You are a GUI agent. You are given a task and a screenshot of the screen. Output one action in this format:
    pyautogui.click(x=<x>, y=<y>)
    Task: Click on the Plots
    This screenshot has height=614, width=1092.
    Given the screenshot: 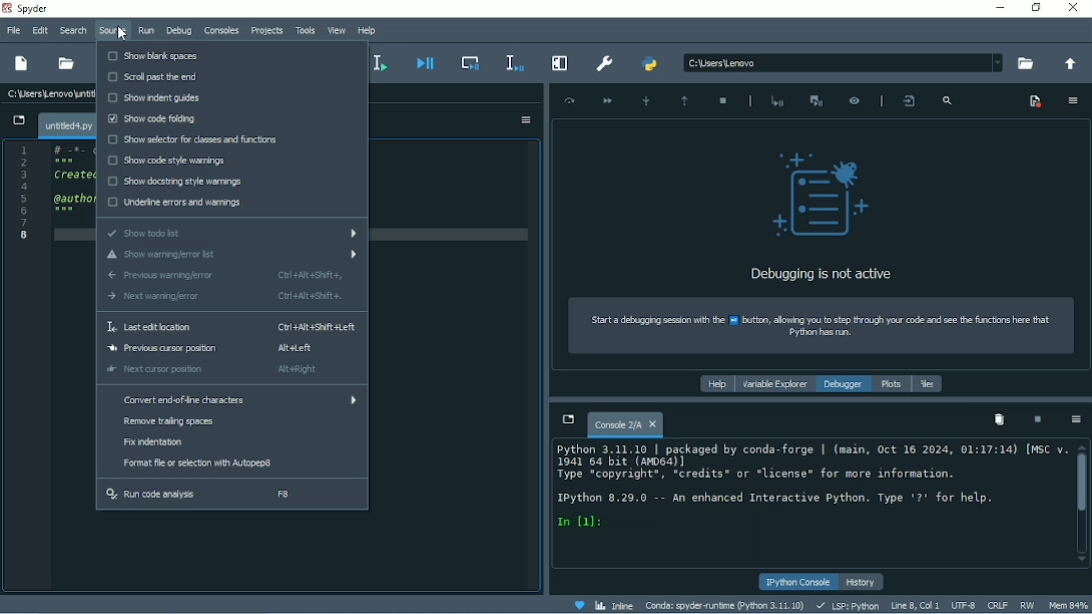 What is the action you would take?
    pyautogui.click(x=893, y=384)
    